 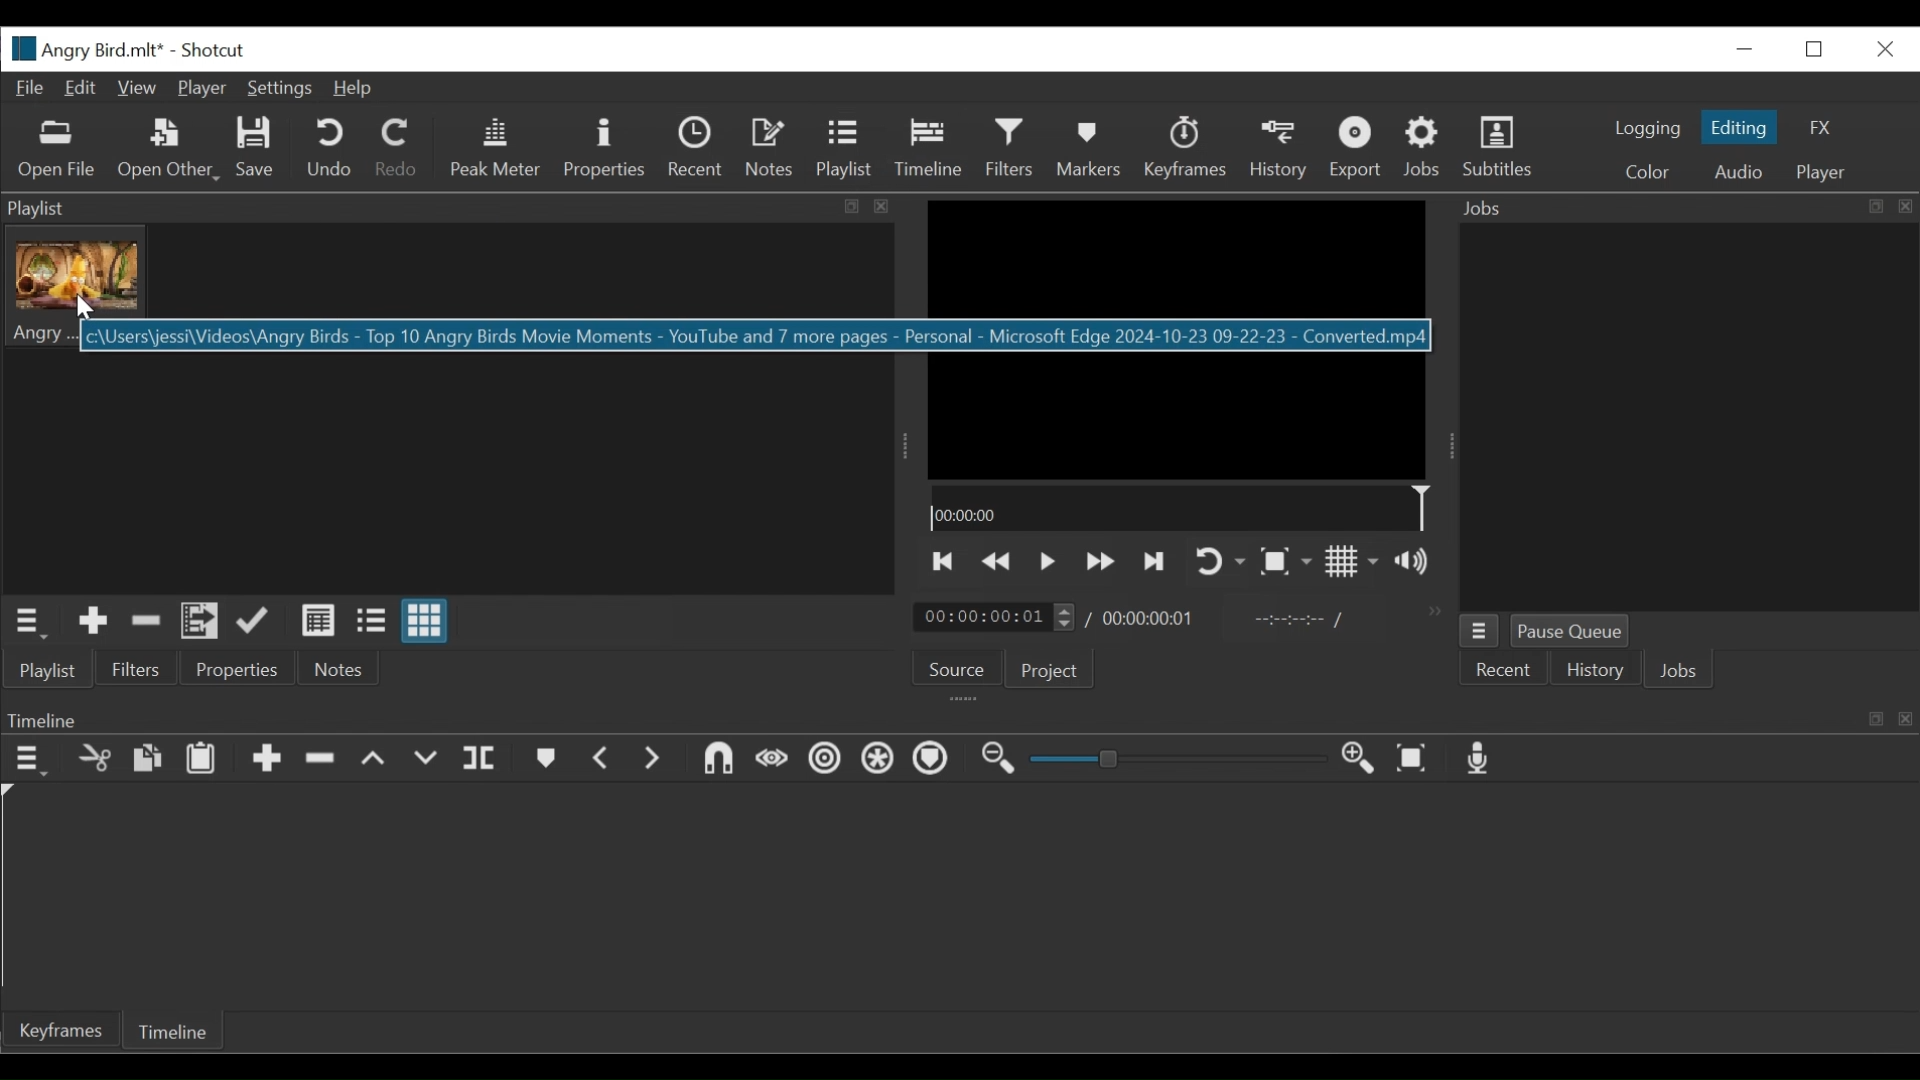 I want to click on Export, so click(x=1355, y=150).